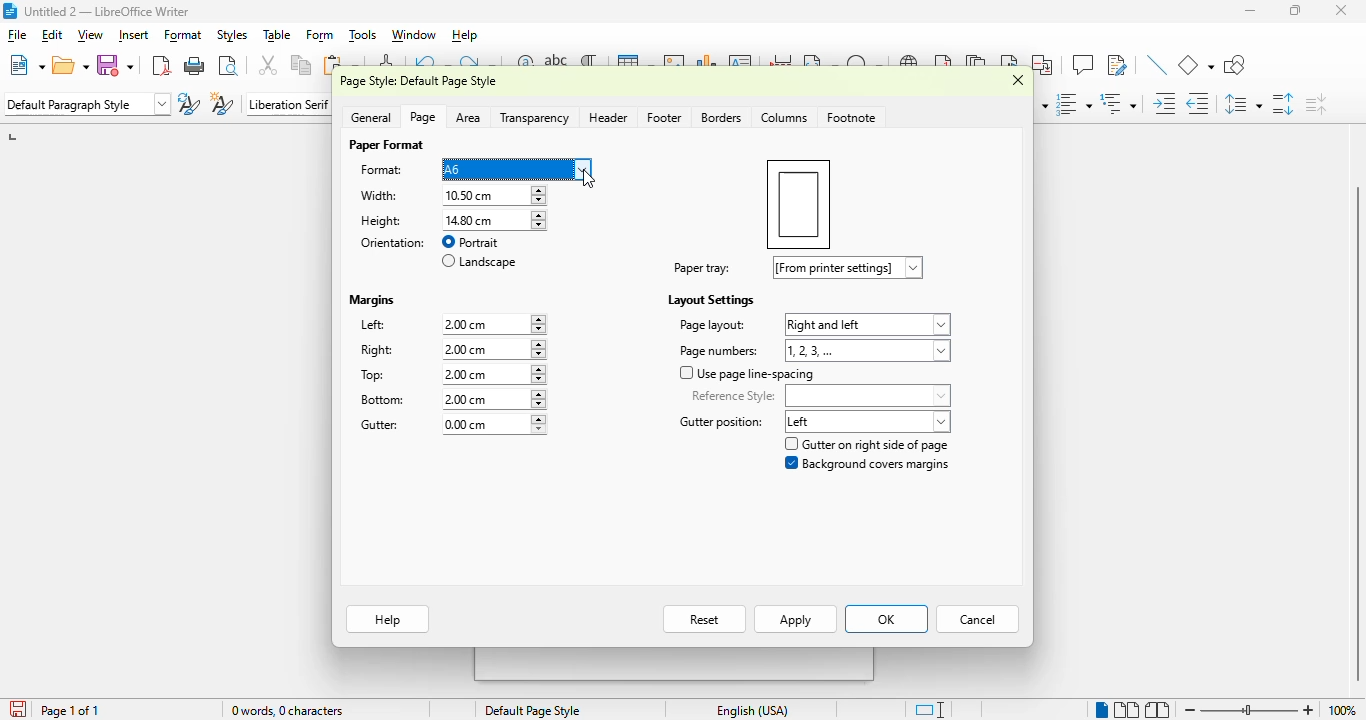 This screenshot has height=720, width=1366. I want to click on show draw functions, so click(1235, 65).